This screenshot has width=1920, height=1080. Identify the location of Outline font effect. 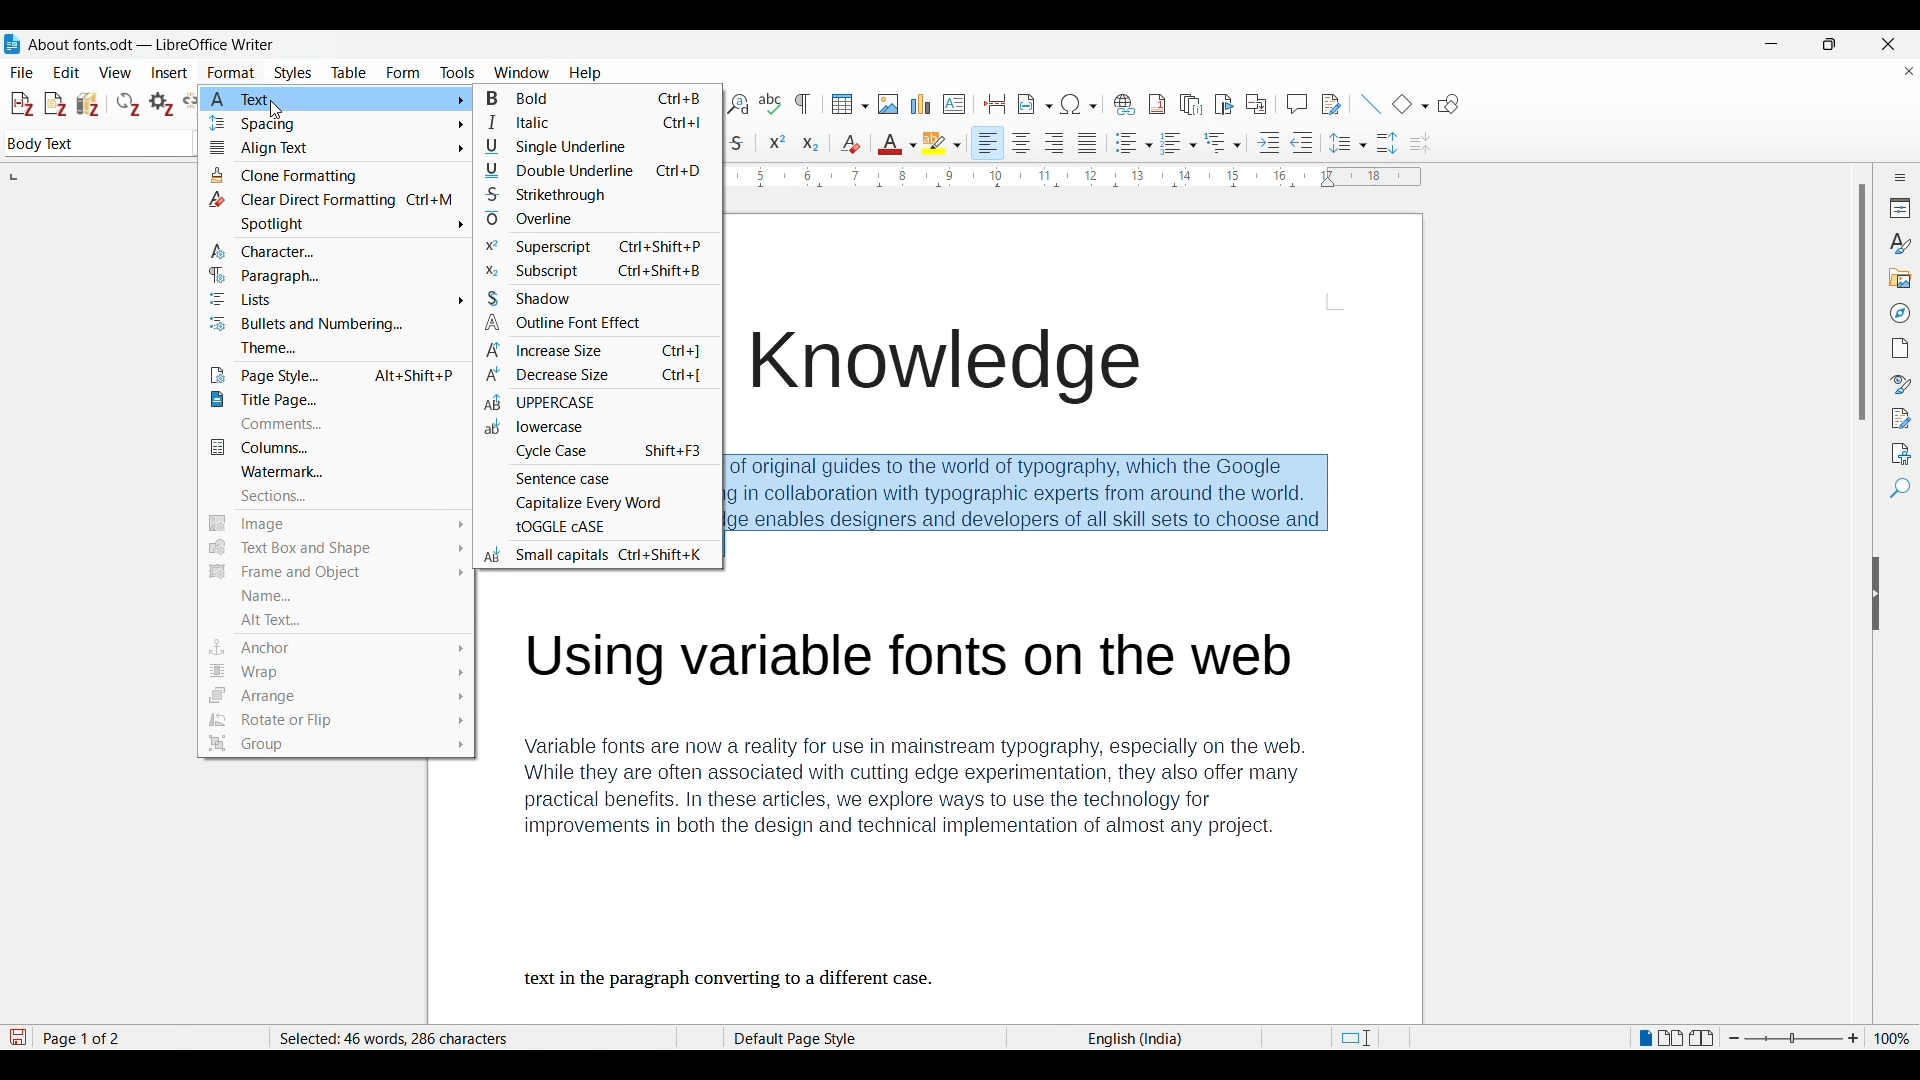
(599, 322).